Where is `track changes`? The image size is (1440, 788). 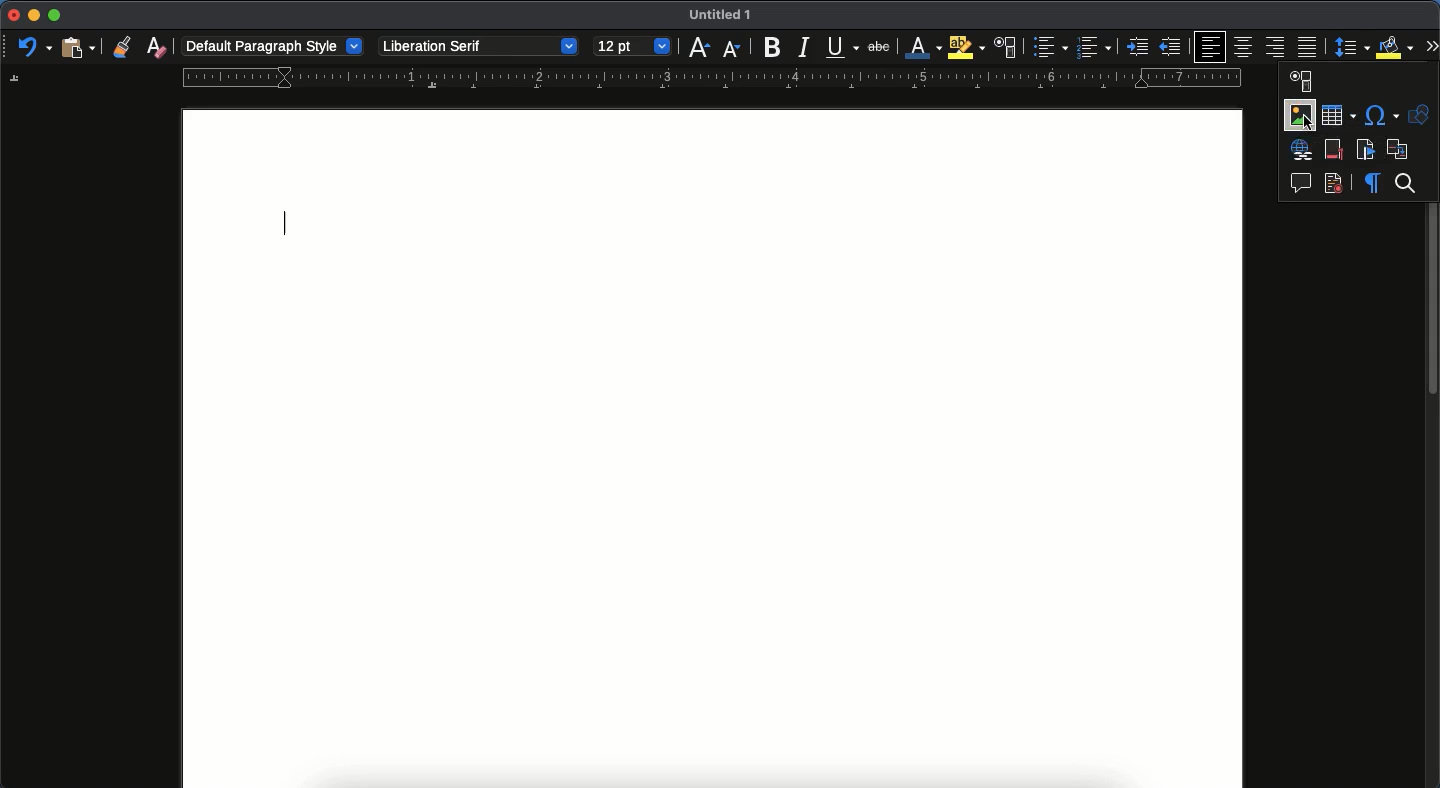 track changes is located at coordinates (1336, 184).